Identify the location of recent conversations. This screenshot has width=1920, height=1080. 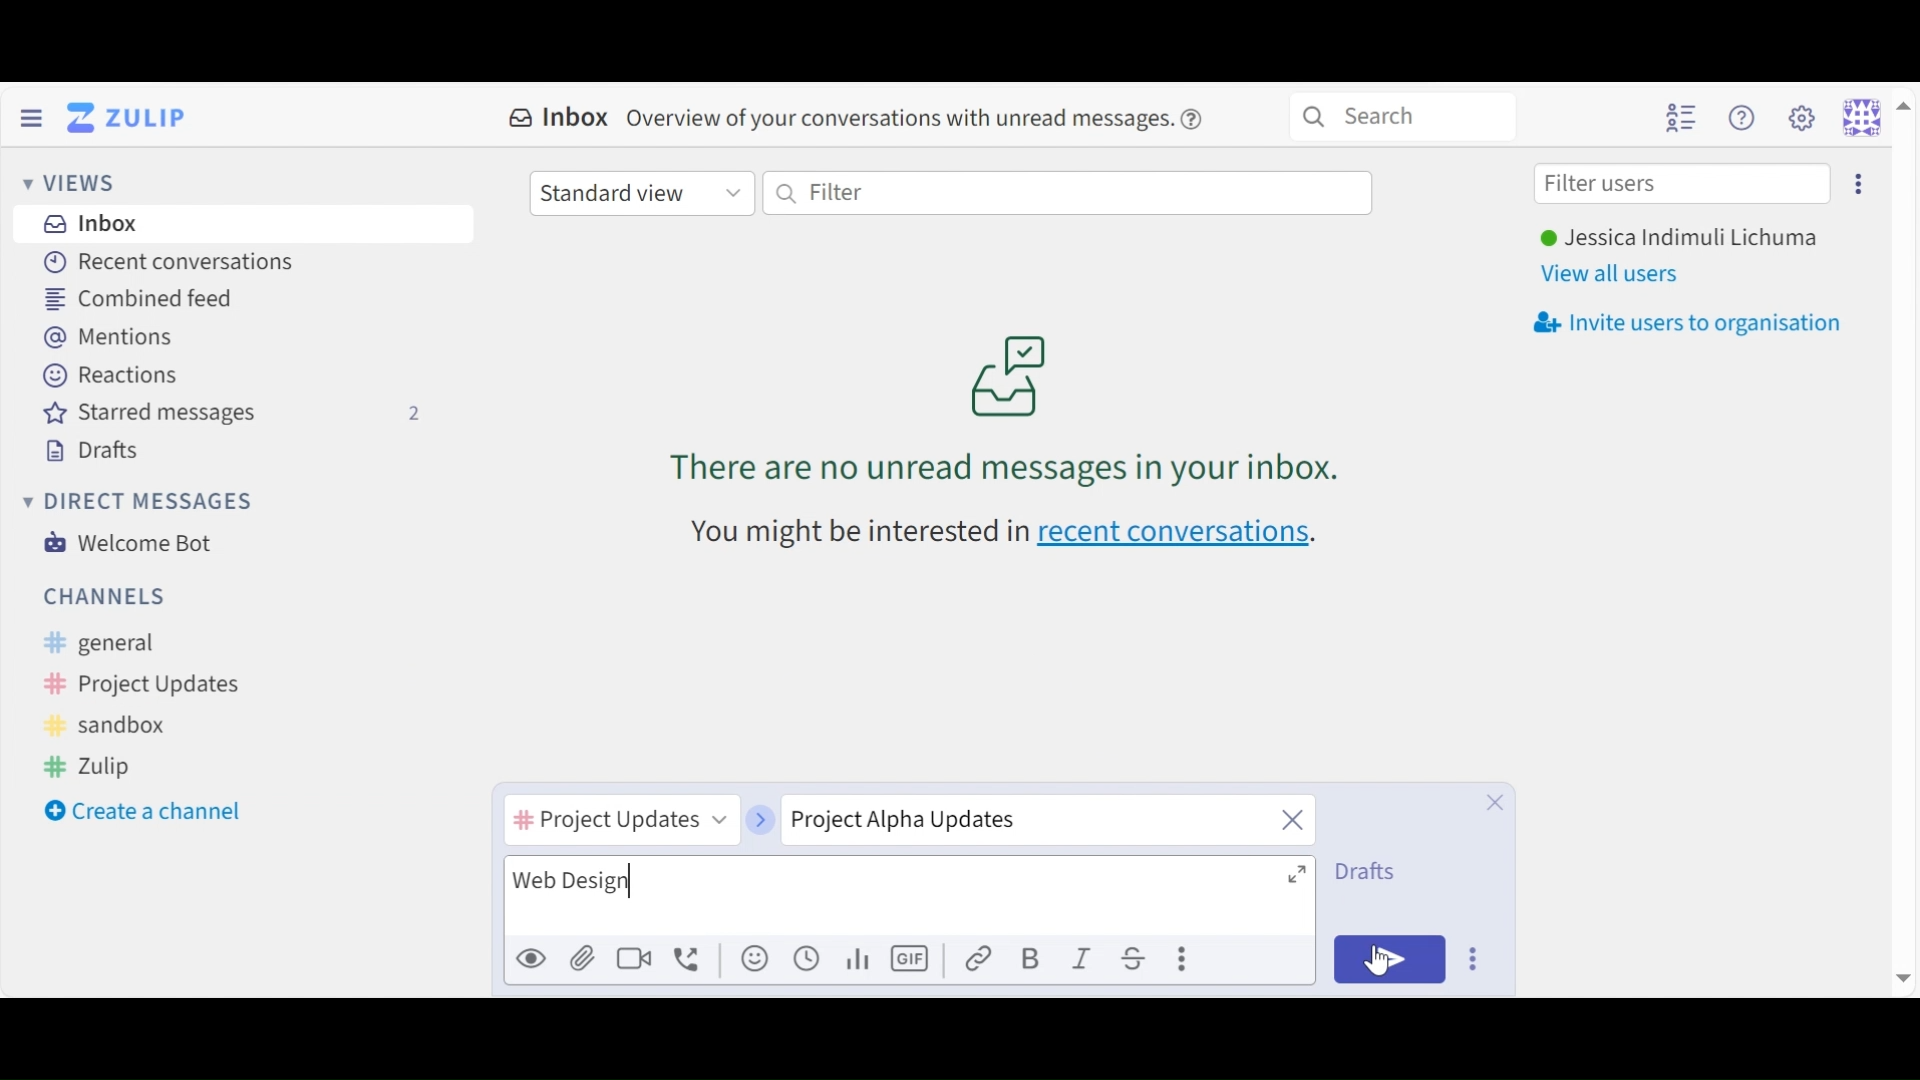
(1177, 534).